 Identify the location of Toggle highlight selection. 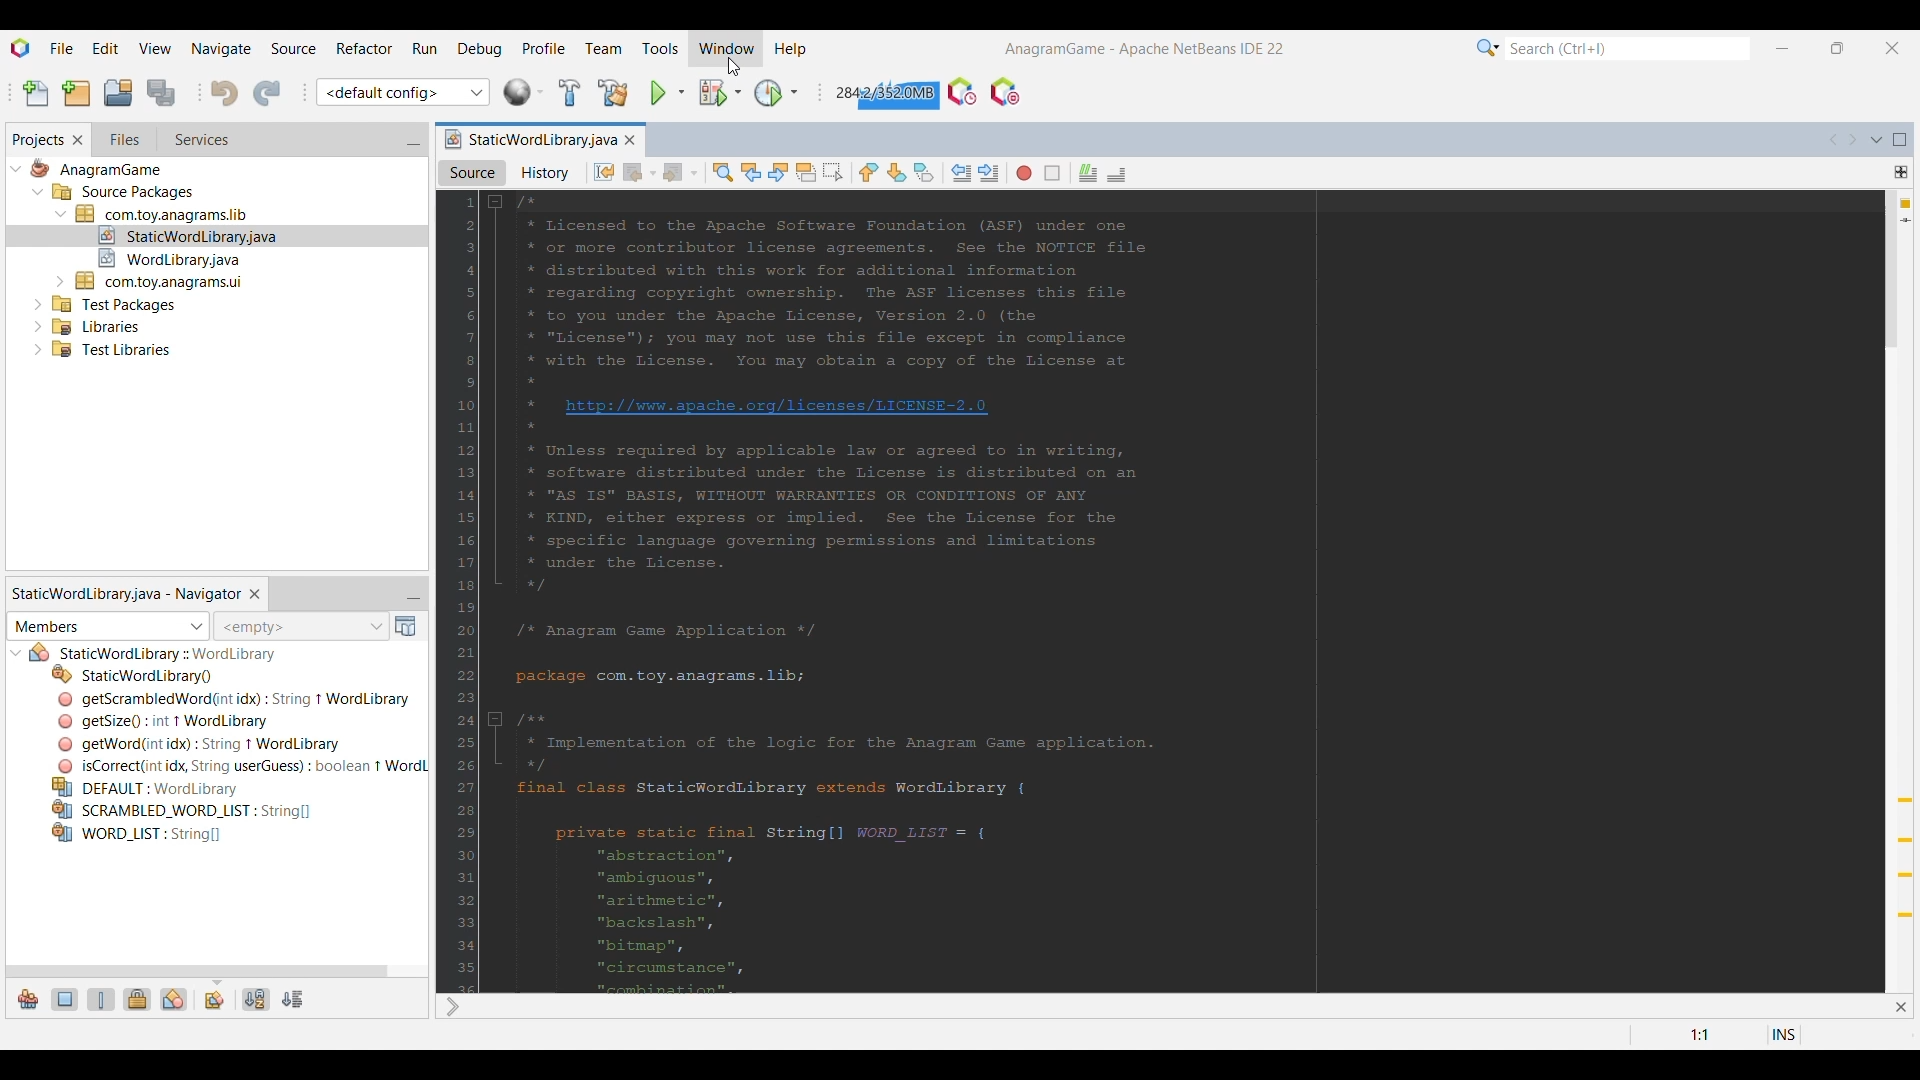
(807, 173).